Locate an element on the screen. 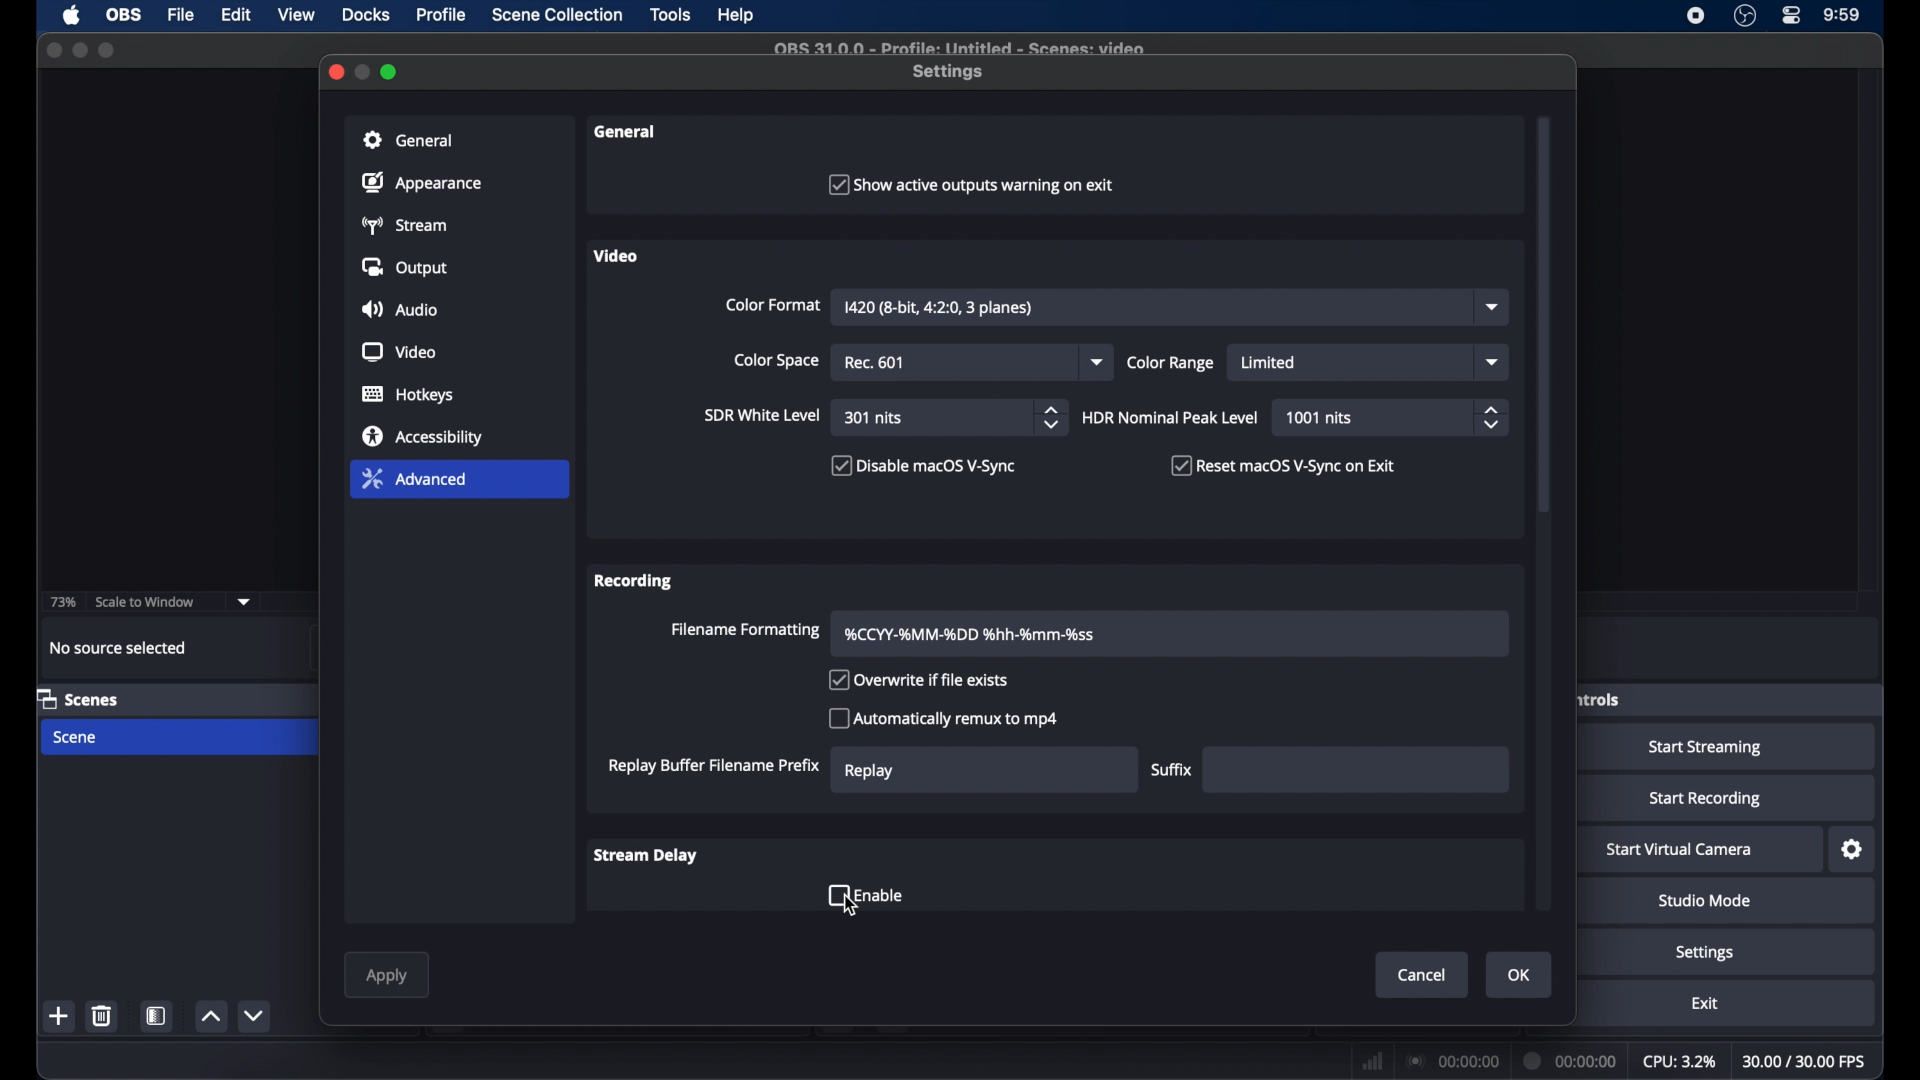 The height and width of the screenshot is (1080, 1920). appearance is located at coordinates (421, 182).